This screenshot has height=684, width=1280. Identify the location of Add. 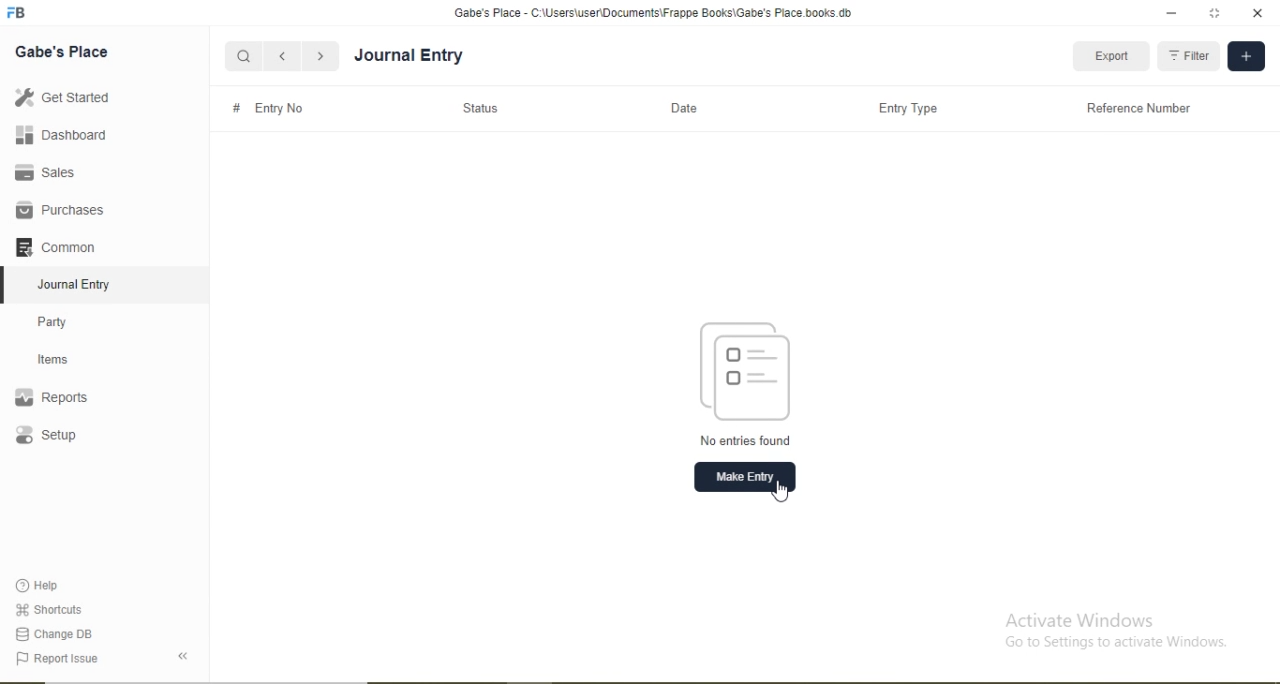
(1246, 57).